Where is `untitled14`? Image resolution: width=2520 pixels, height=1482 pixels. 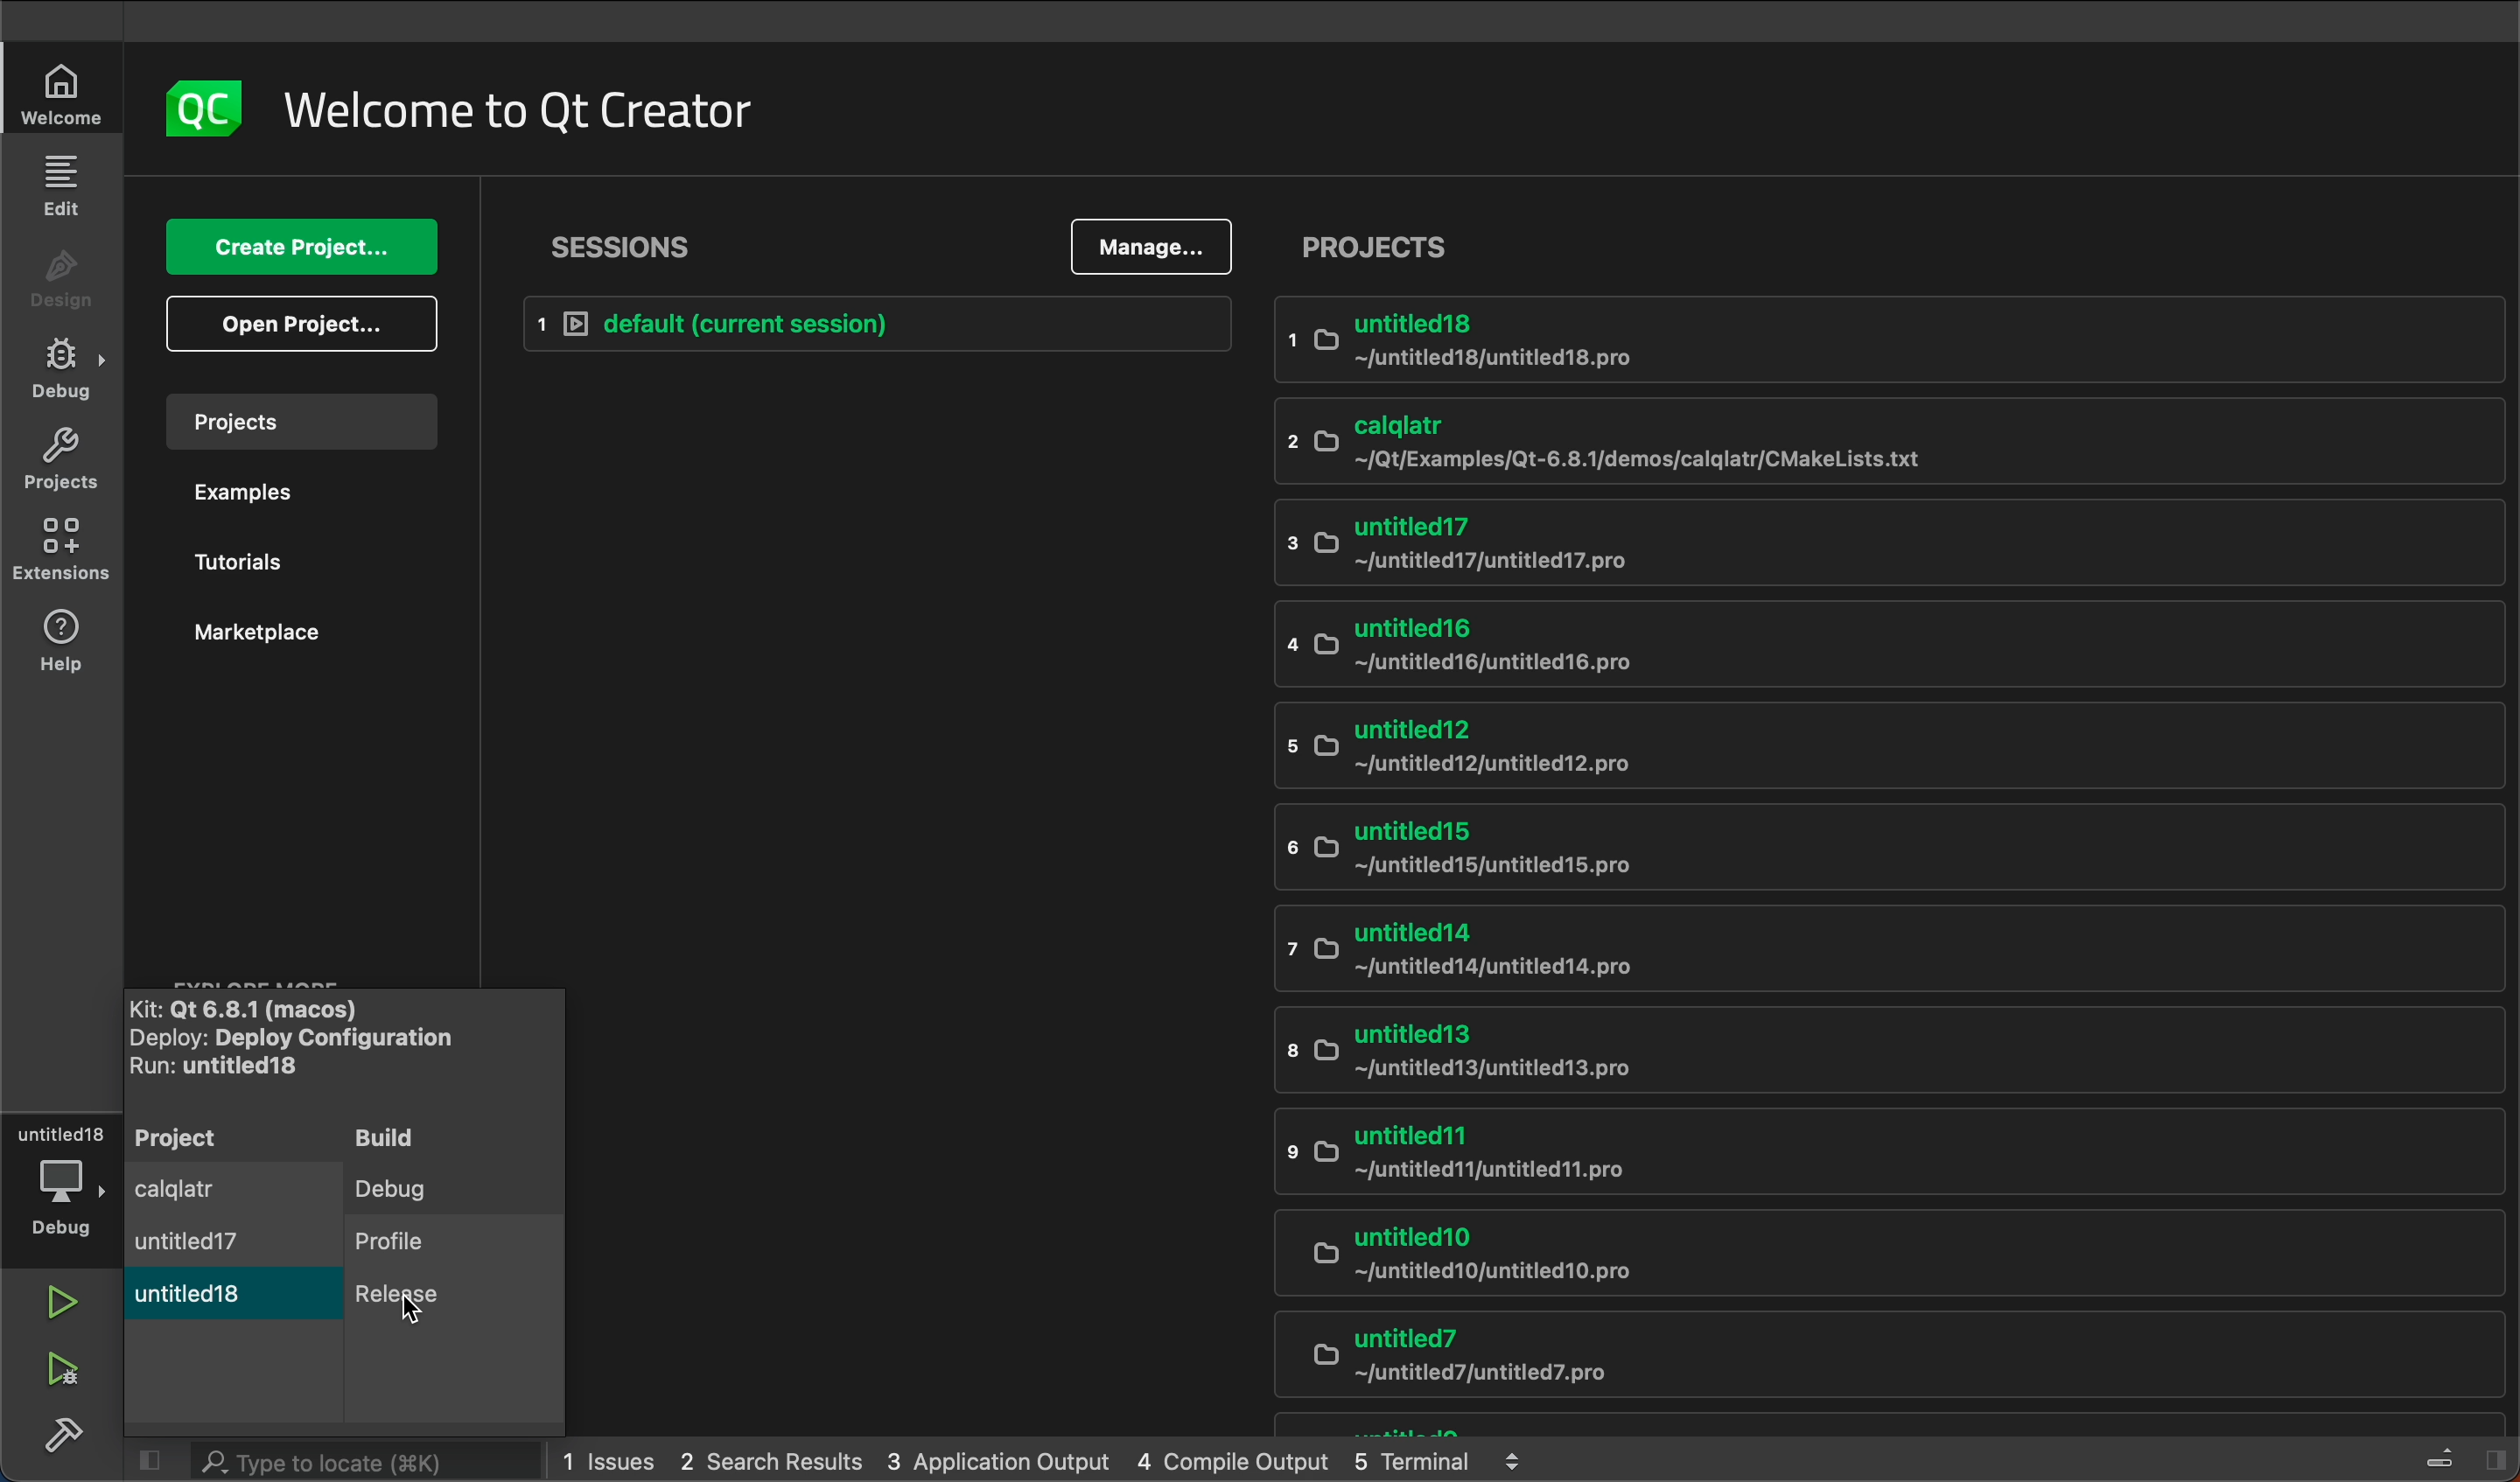 untitled14 is located at coordinates (1853, 952).